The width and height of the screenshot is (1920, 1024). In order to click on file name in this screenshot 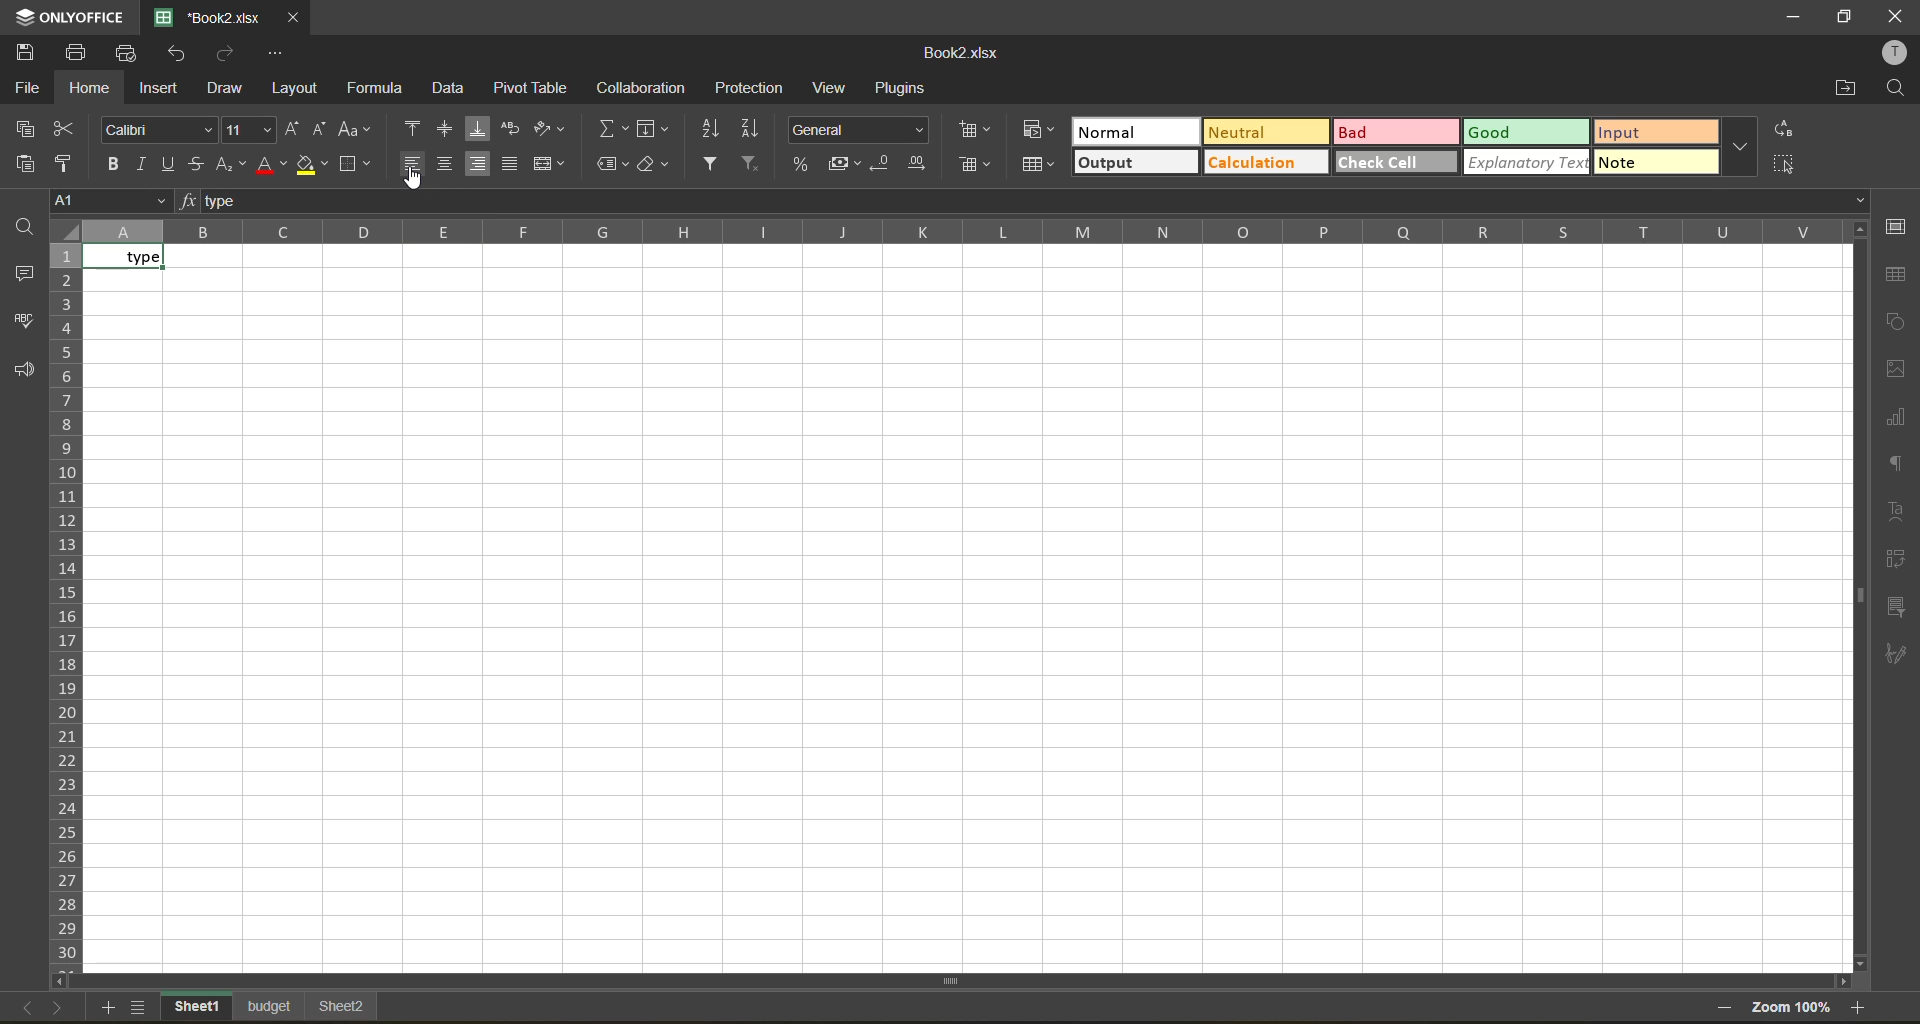, I will do `click(960, 53)`.